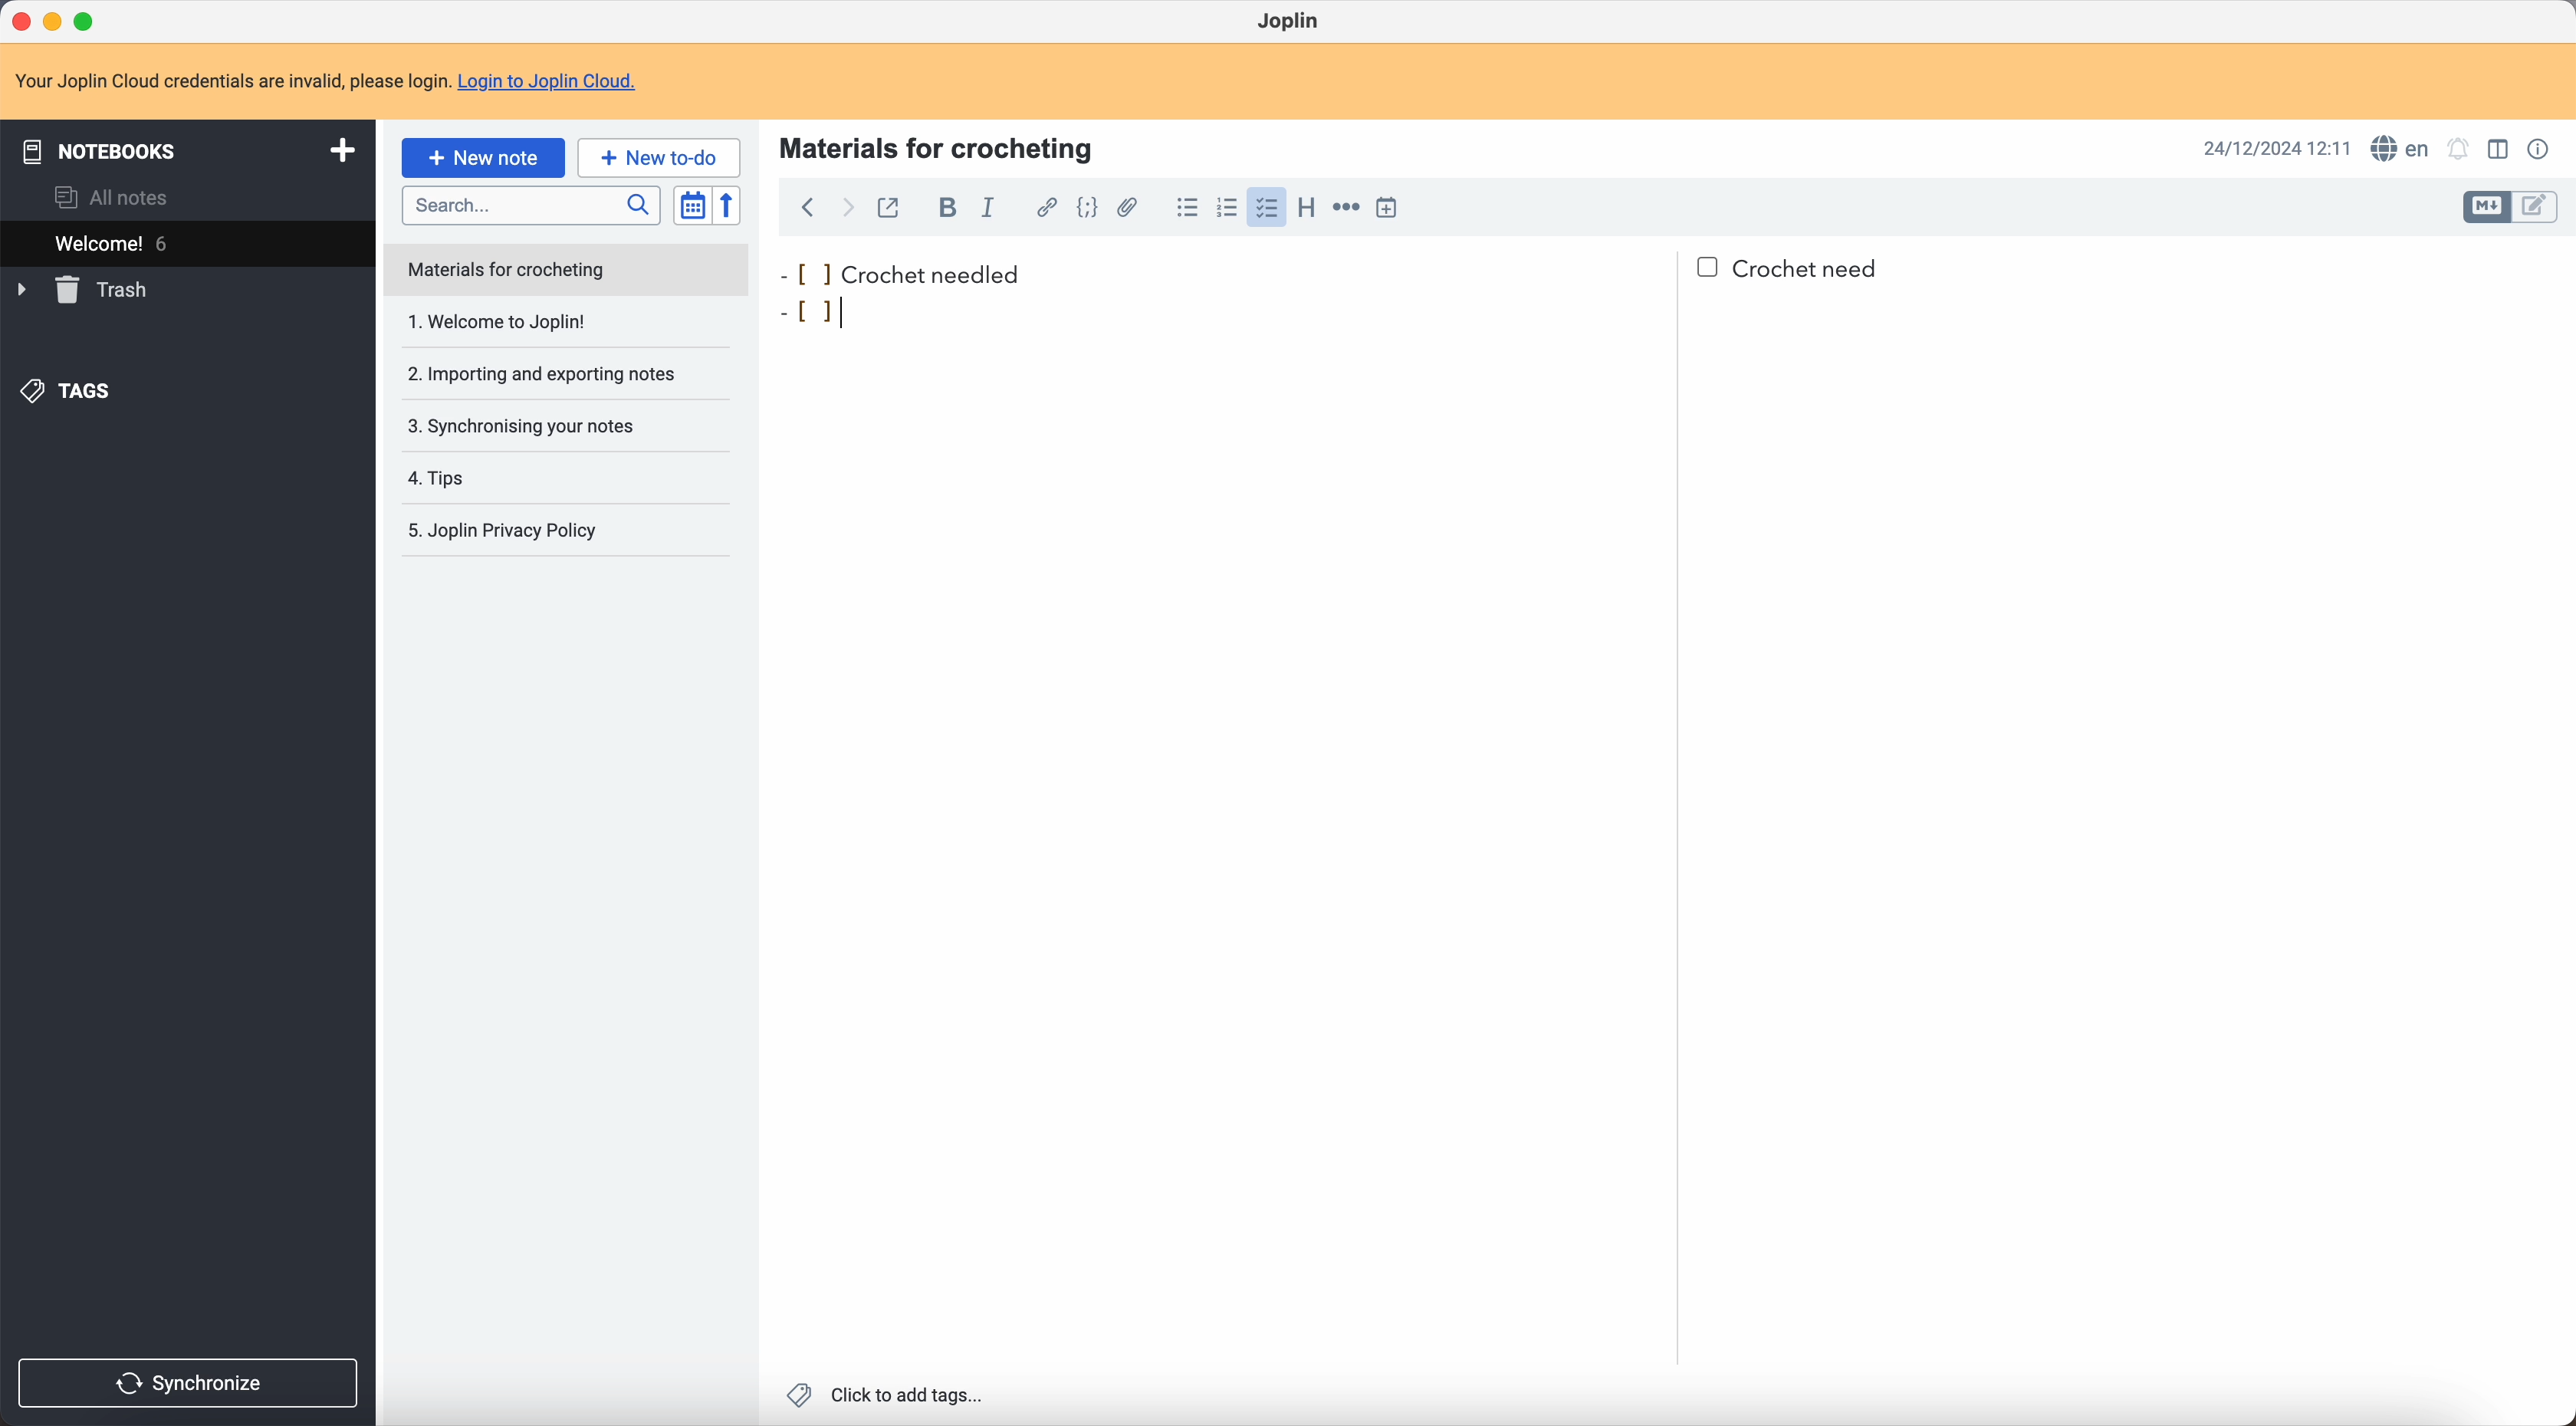 This screenshot has height=1426, width=2576. I want to click on spell checker, so click(2397, 148).